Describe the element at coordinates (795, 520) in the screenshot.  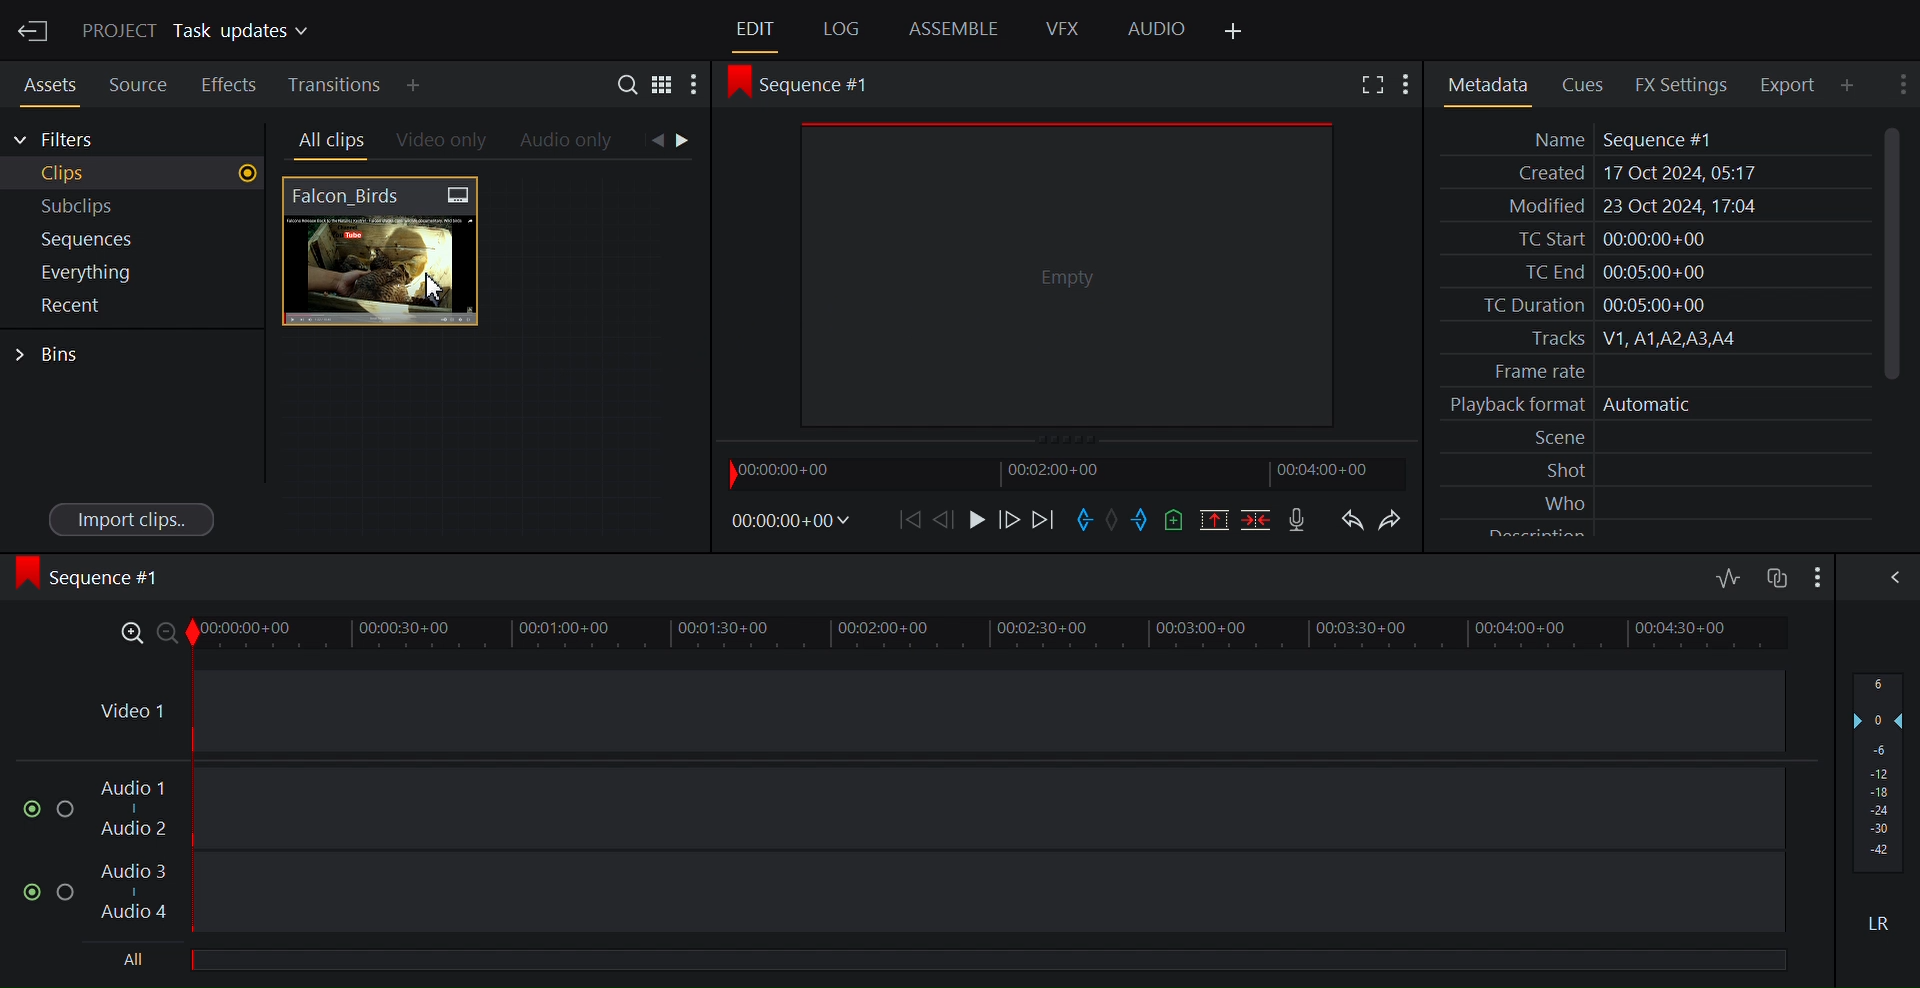
I see `Timecodes and reels` at that location.